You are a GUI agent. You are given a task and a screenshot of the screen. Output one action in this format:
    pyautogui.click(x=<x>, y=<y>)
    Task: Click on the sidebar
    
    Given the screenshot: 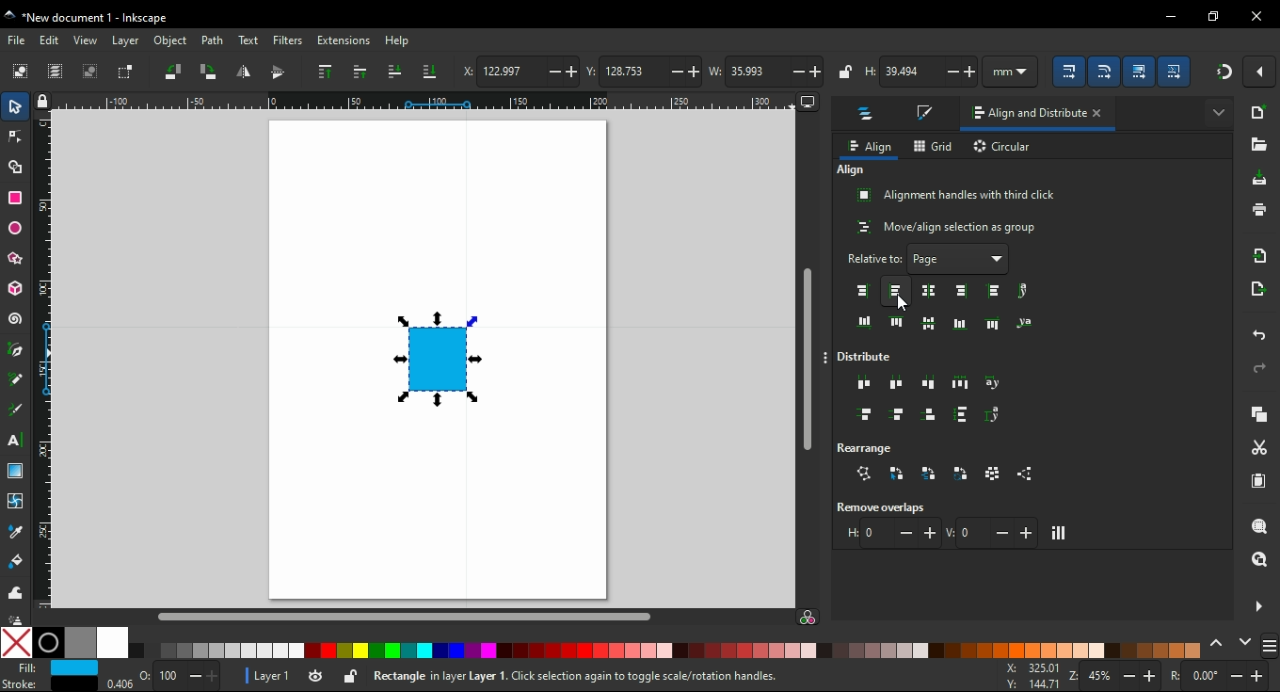 What is the action you would take?
    pyautogui.click(x=1267, y=643)
    